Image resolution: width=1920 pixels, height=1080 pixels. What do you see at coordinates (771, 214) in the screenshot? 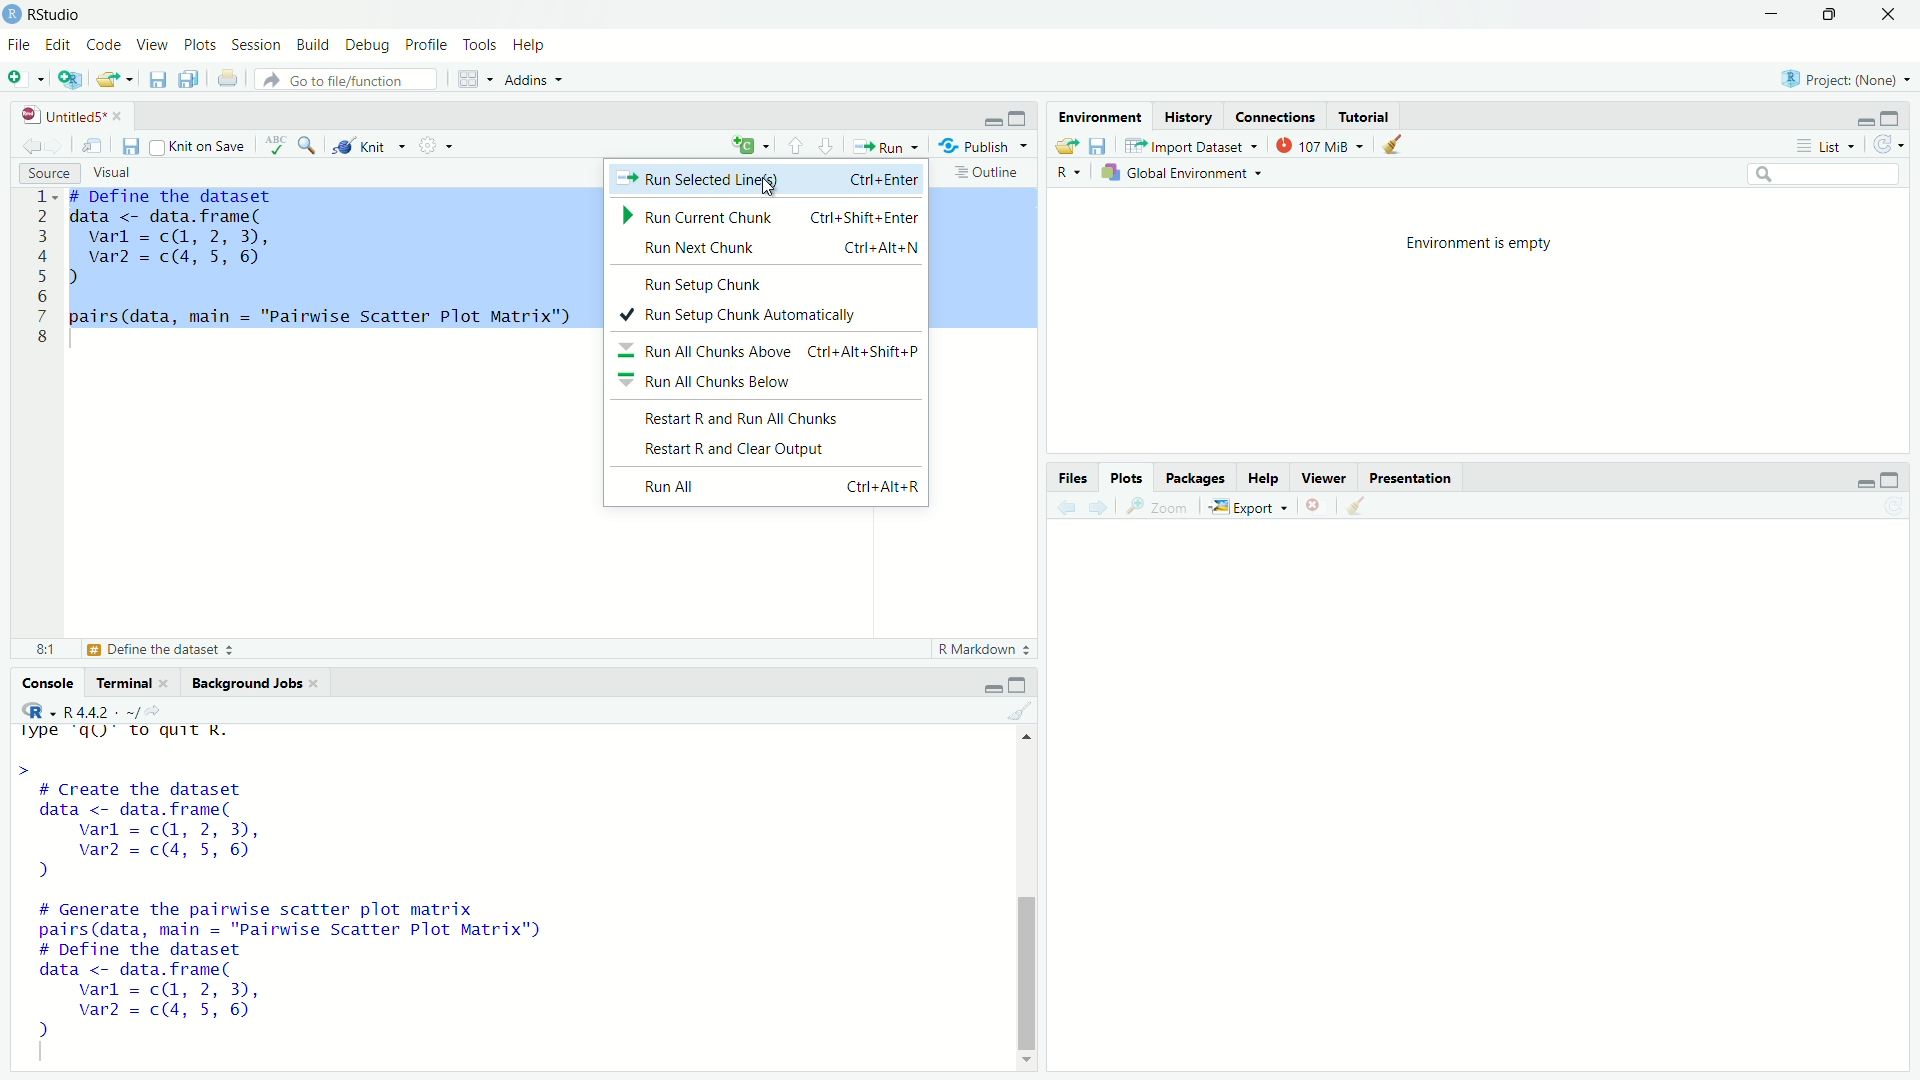
I see `» Run Current Chunk Ctrl+Shift+Enter` at bounding box center [771, 214].